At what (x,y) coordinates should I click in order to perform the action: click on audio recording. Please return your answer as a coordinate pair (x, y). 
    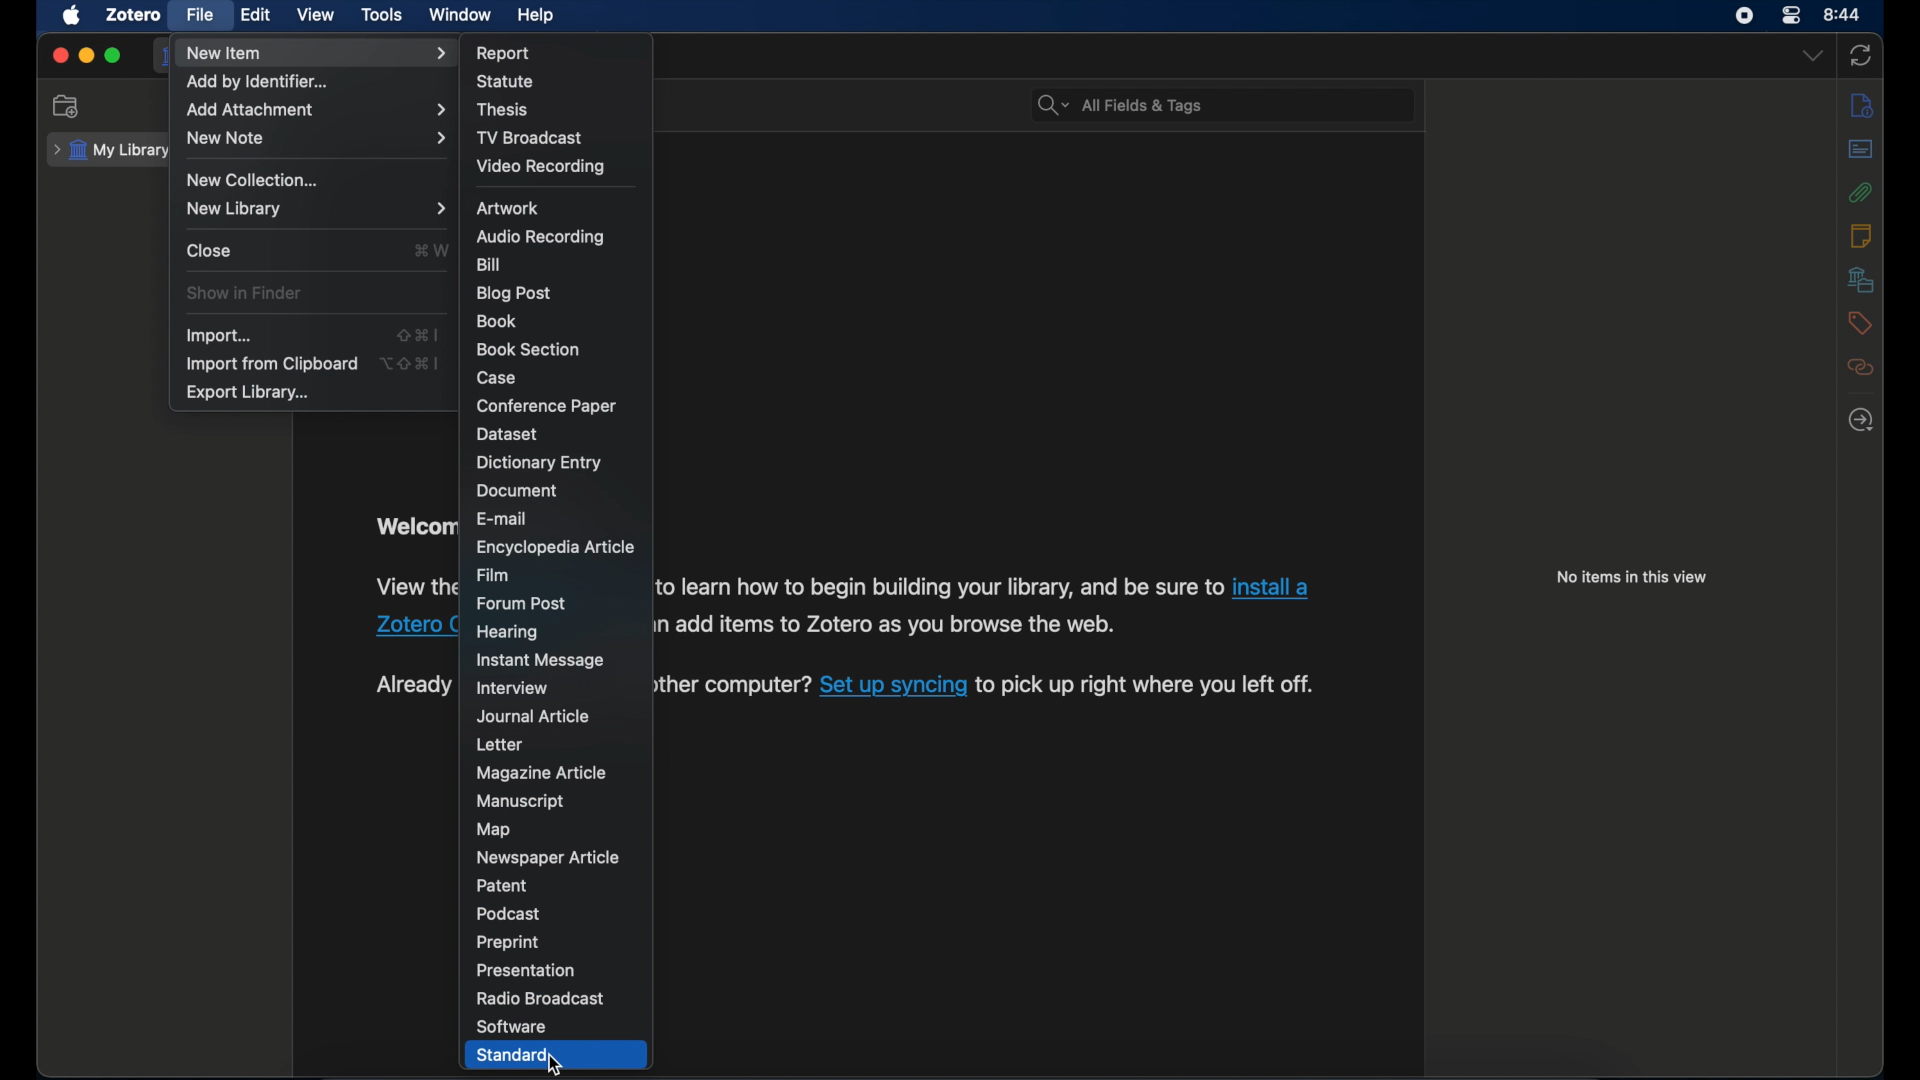
    Looking at the image, I should click on (541, 237).